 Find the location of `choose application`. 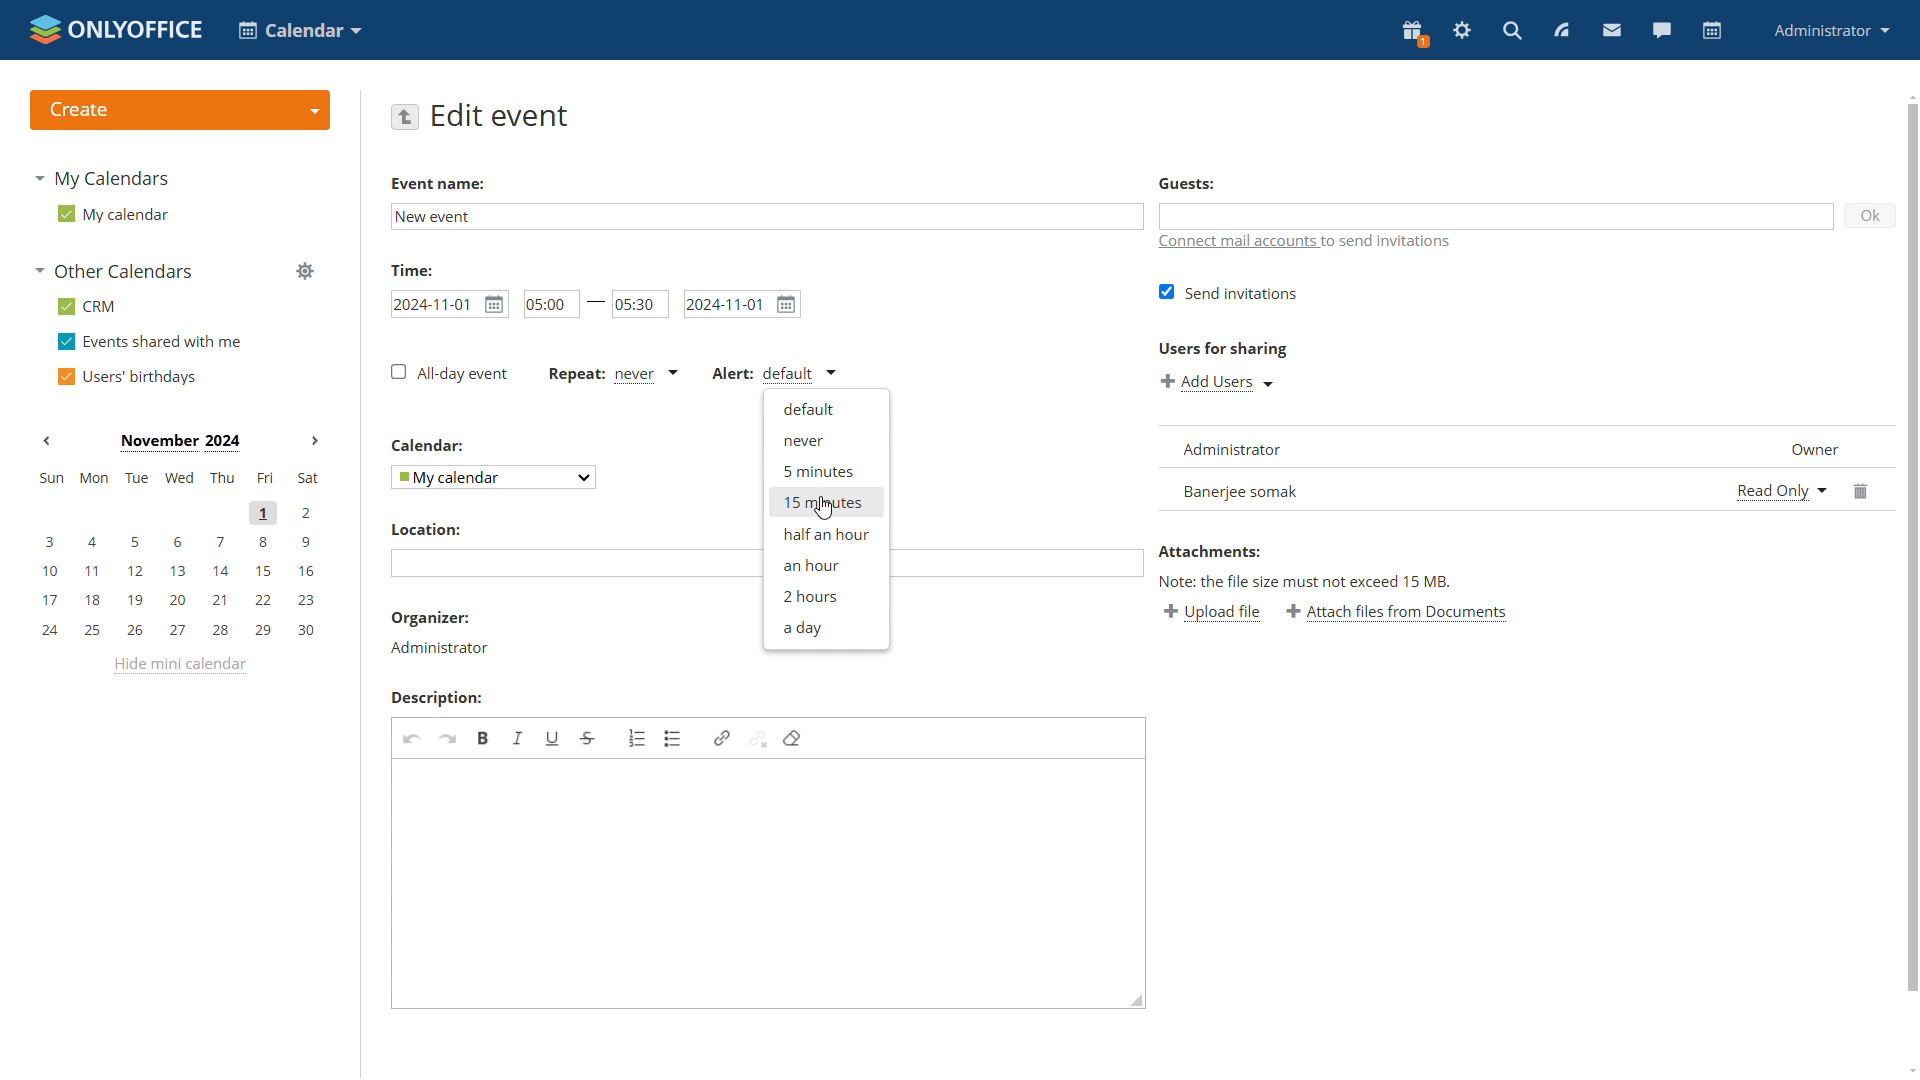

choose application is located at coordinates (298, 29).